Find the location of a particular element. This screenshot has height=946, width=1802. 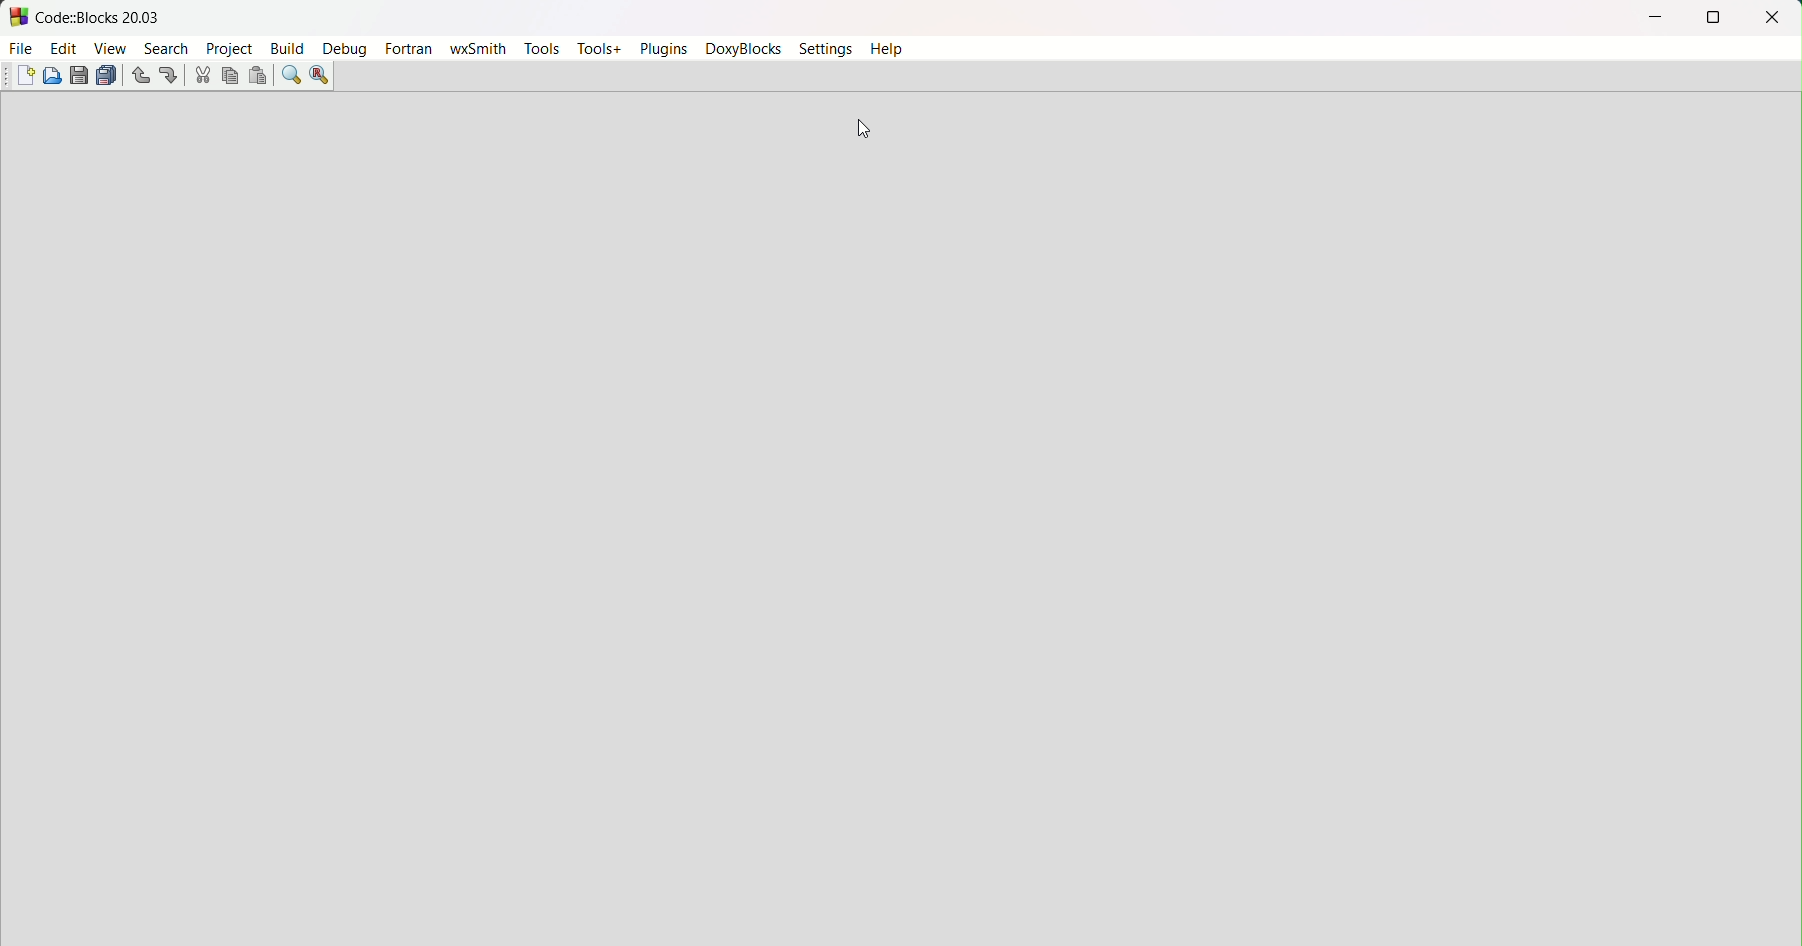

minimize is located at coordinates (1651, 18).